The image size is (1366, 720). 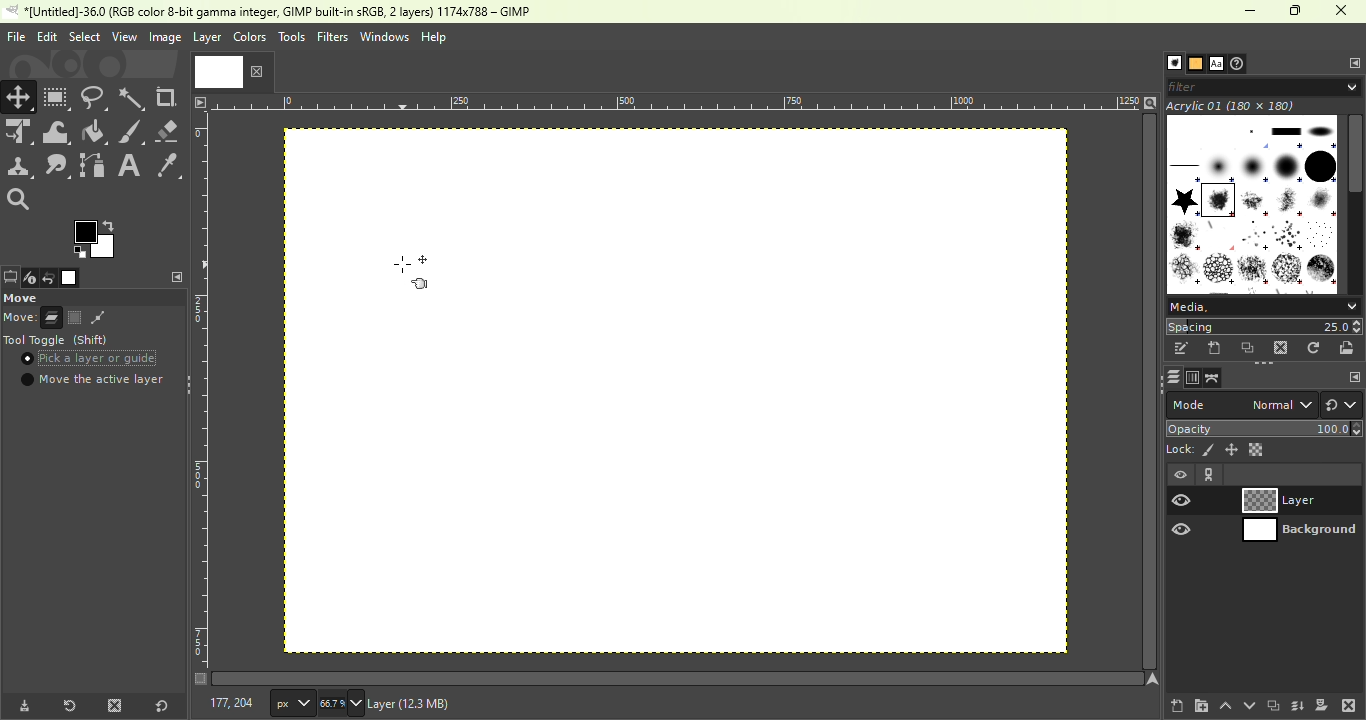 What do you see at coordinates (70, 278) in the screenshot?
I see `Image` at bounding box center [70, 278].